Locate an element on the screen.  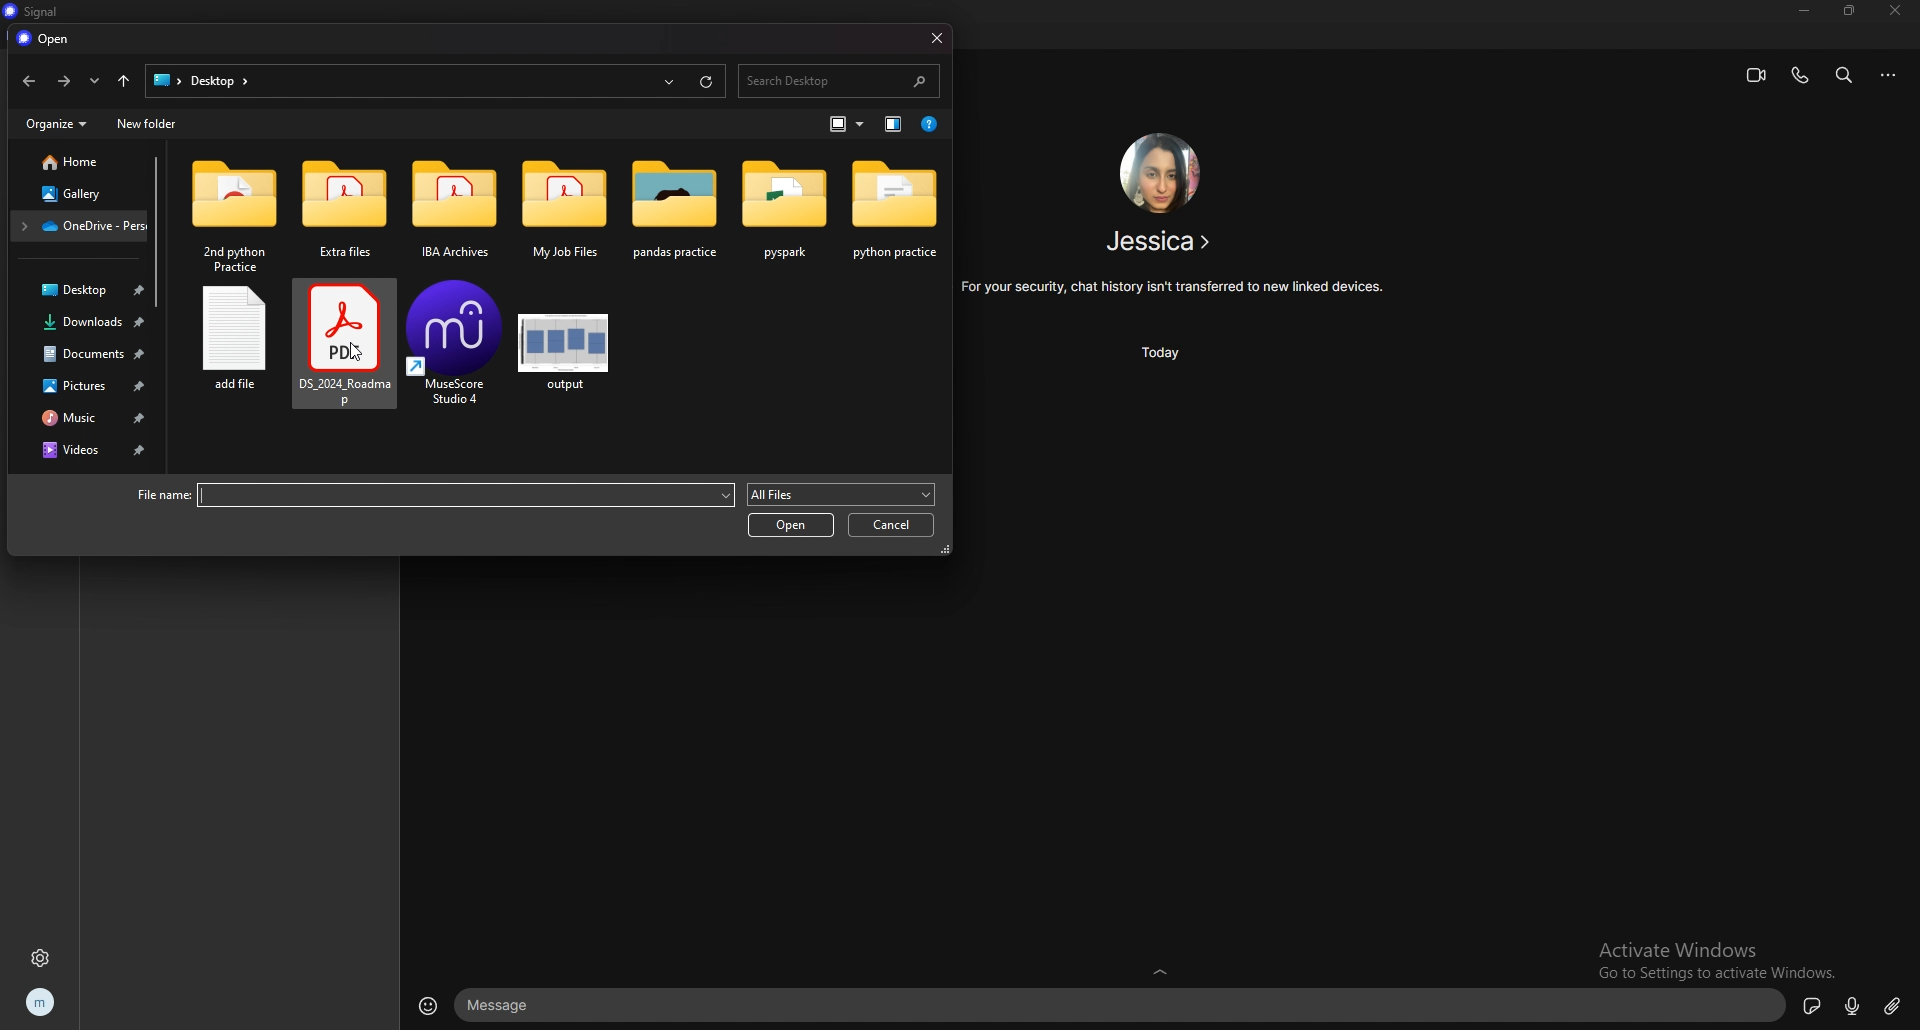
file is located at coordinates (457, 353).